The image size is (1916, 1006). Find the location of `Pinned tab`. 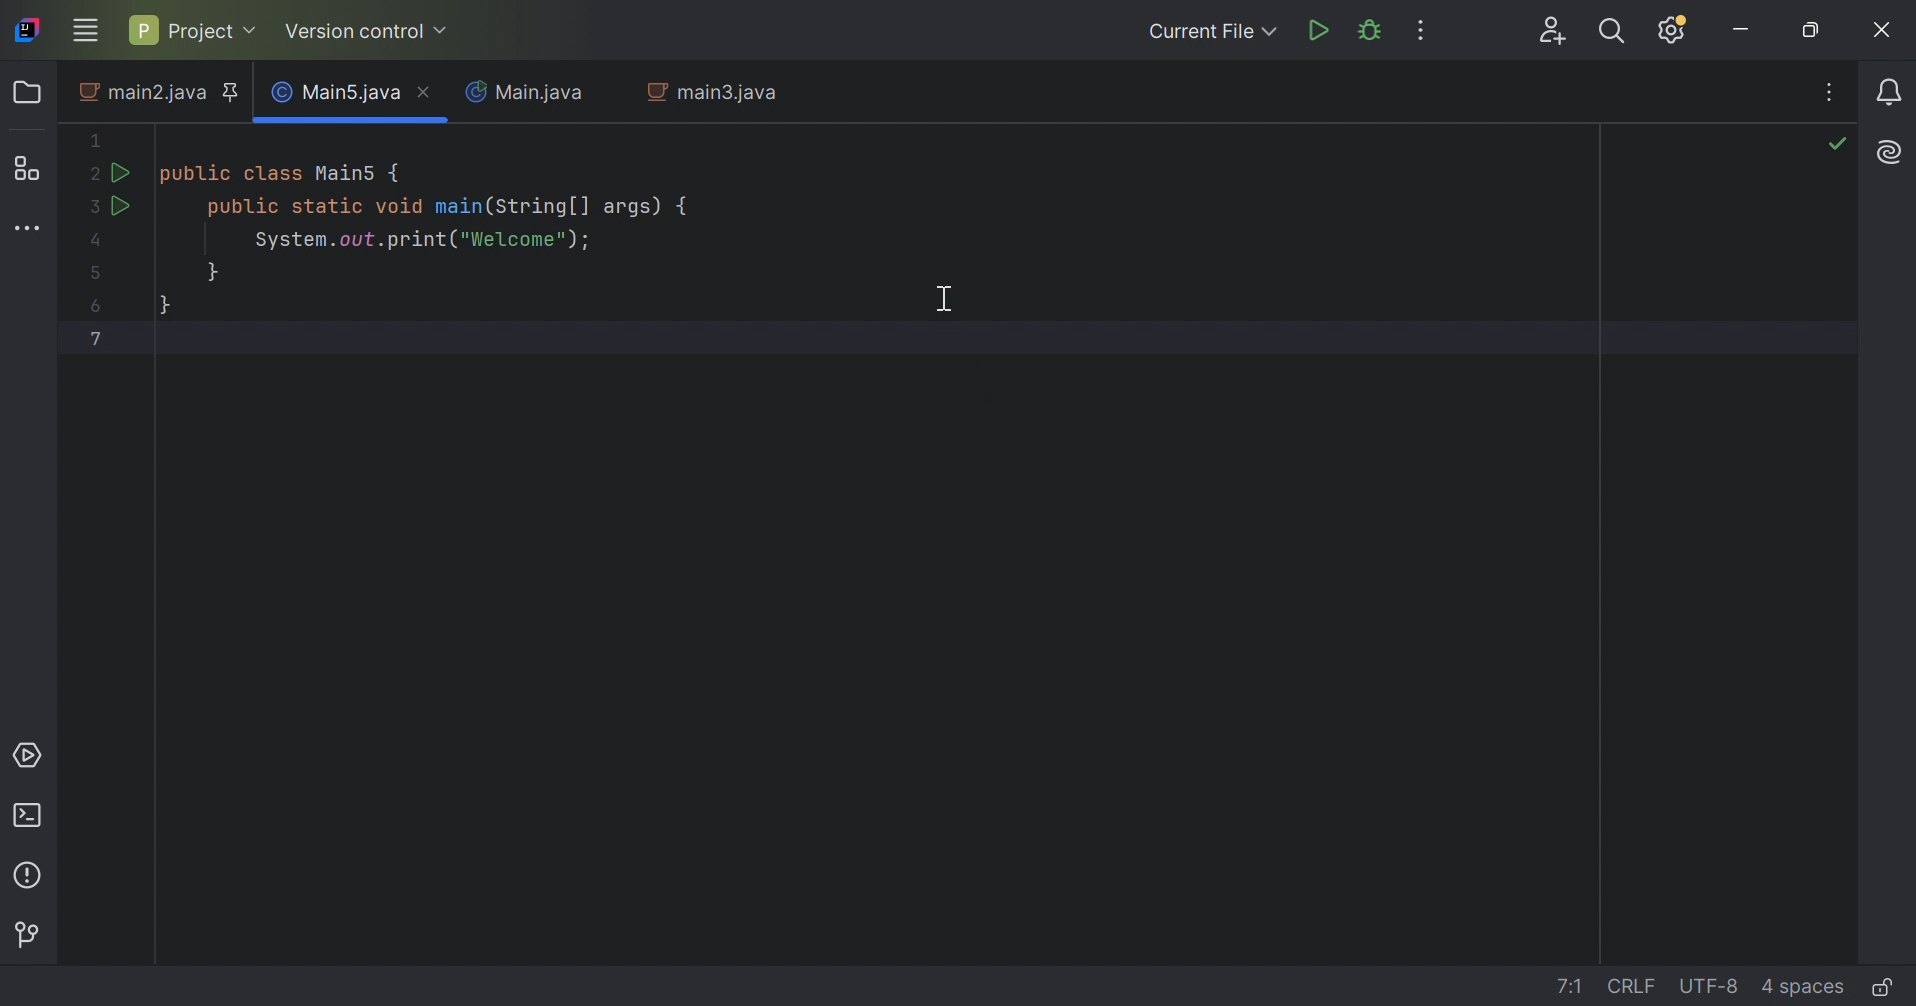

Pinned tab is located at coordinates (232, 93).